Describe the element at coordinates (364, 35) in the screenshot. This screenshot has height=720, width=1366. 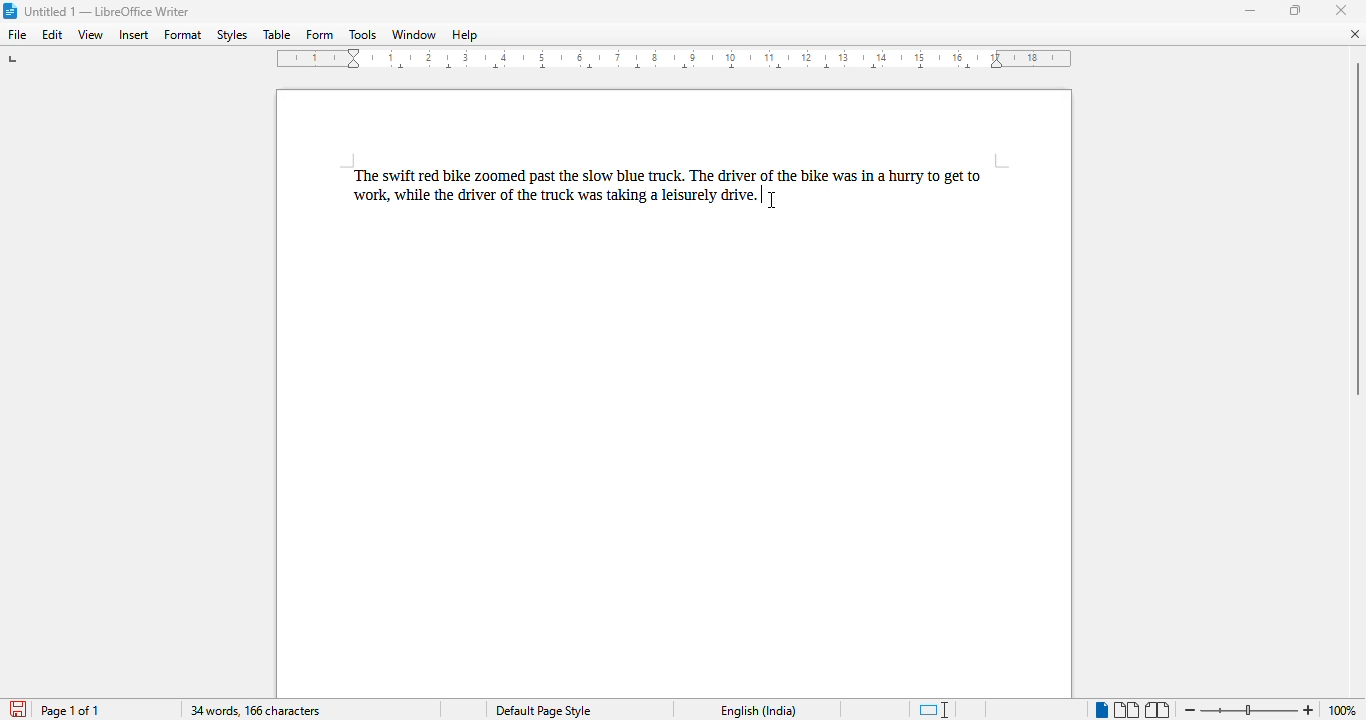
I see `tools` at that location.